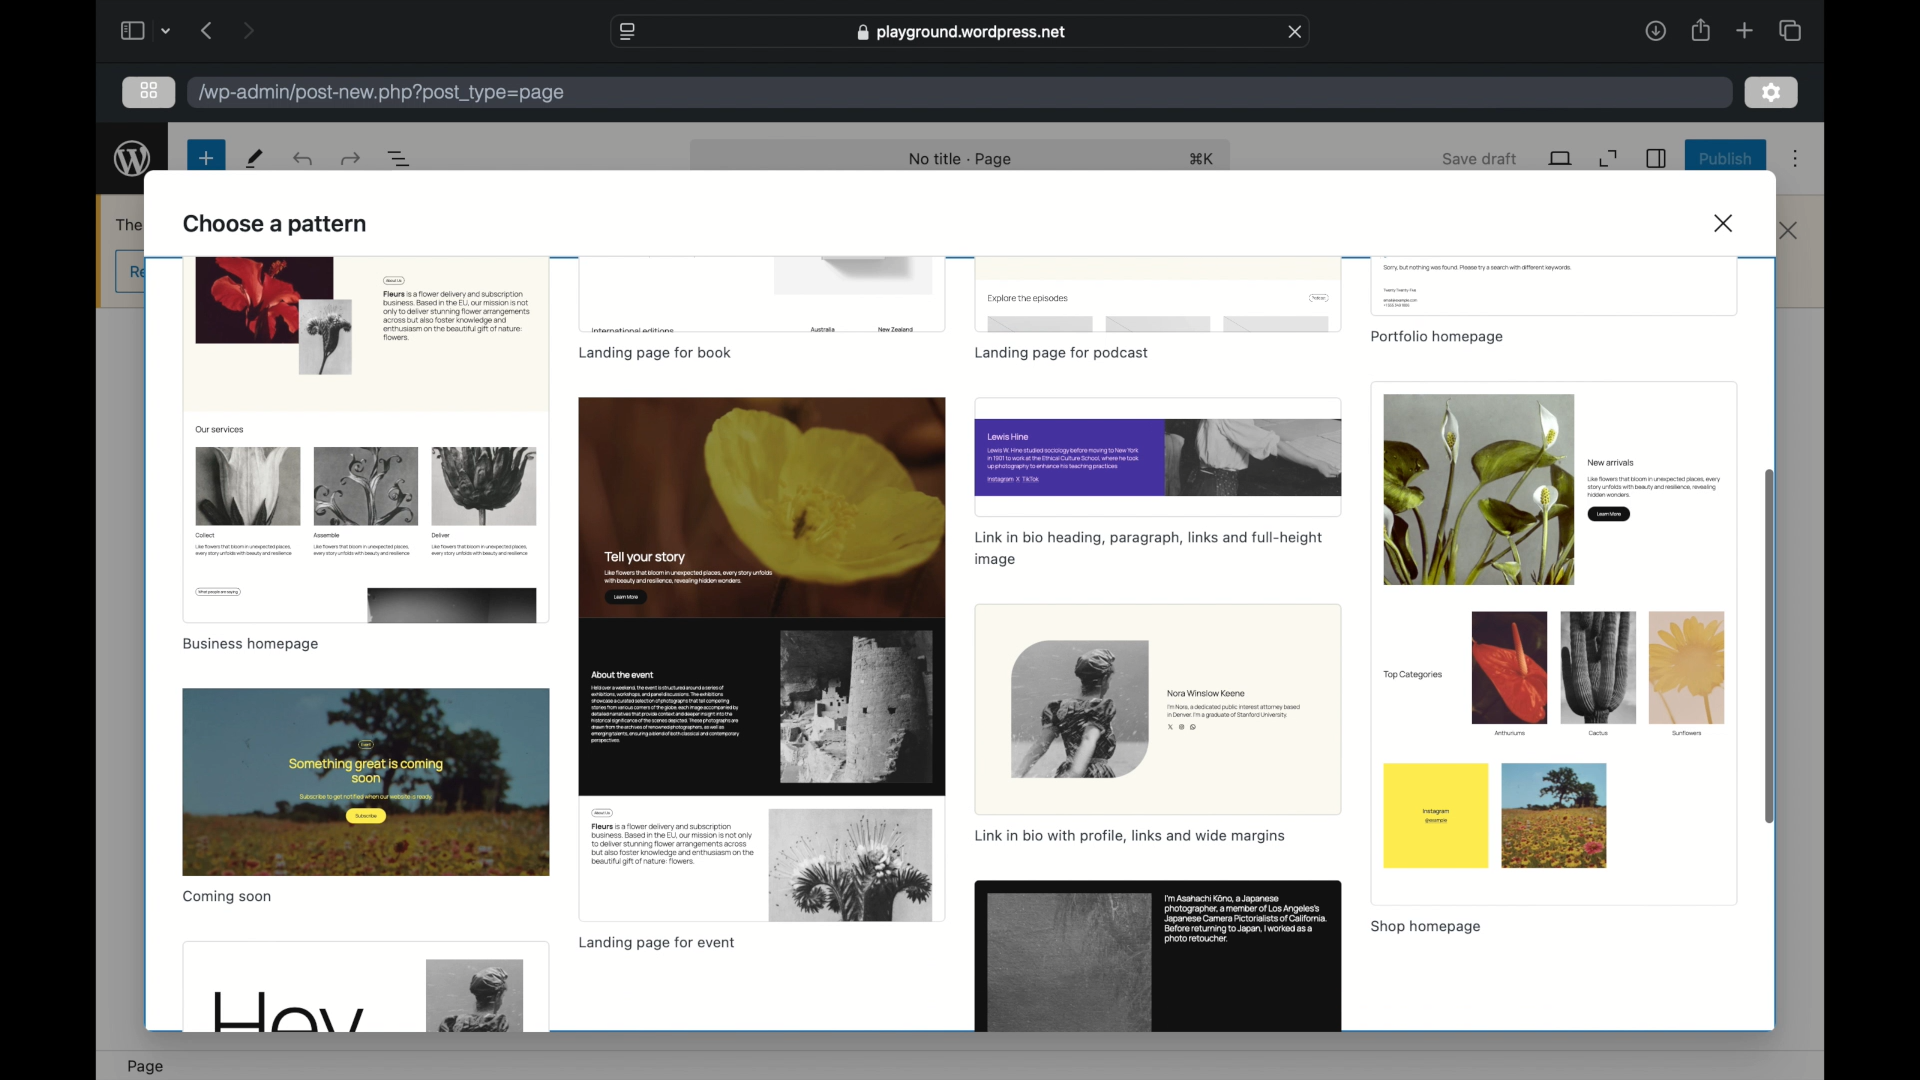 This screenshot has width=1920, height=1080. I want to click on preview, so click(1158, 295).